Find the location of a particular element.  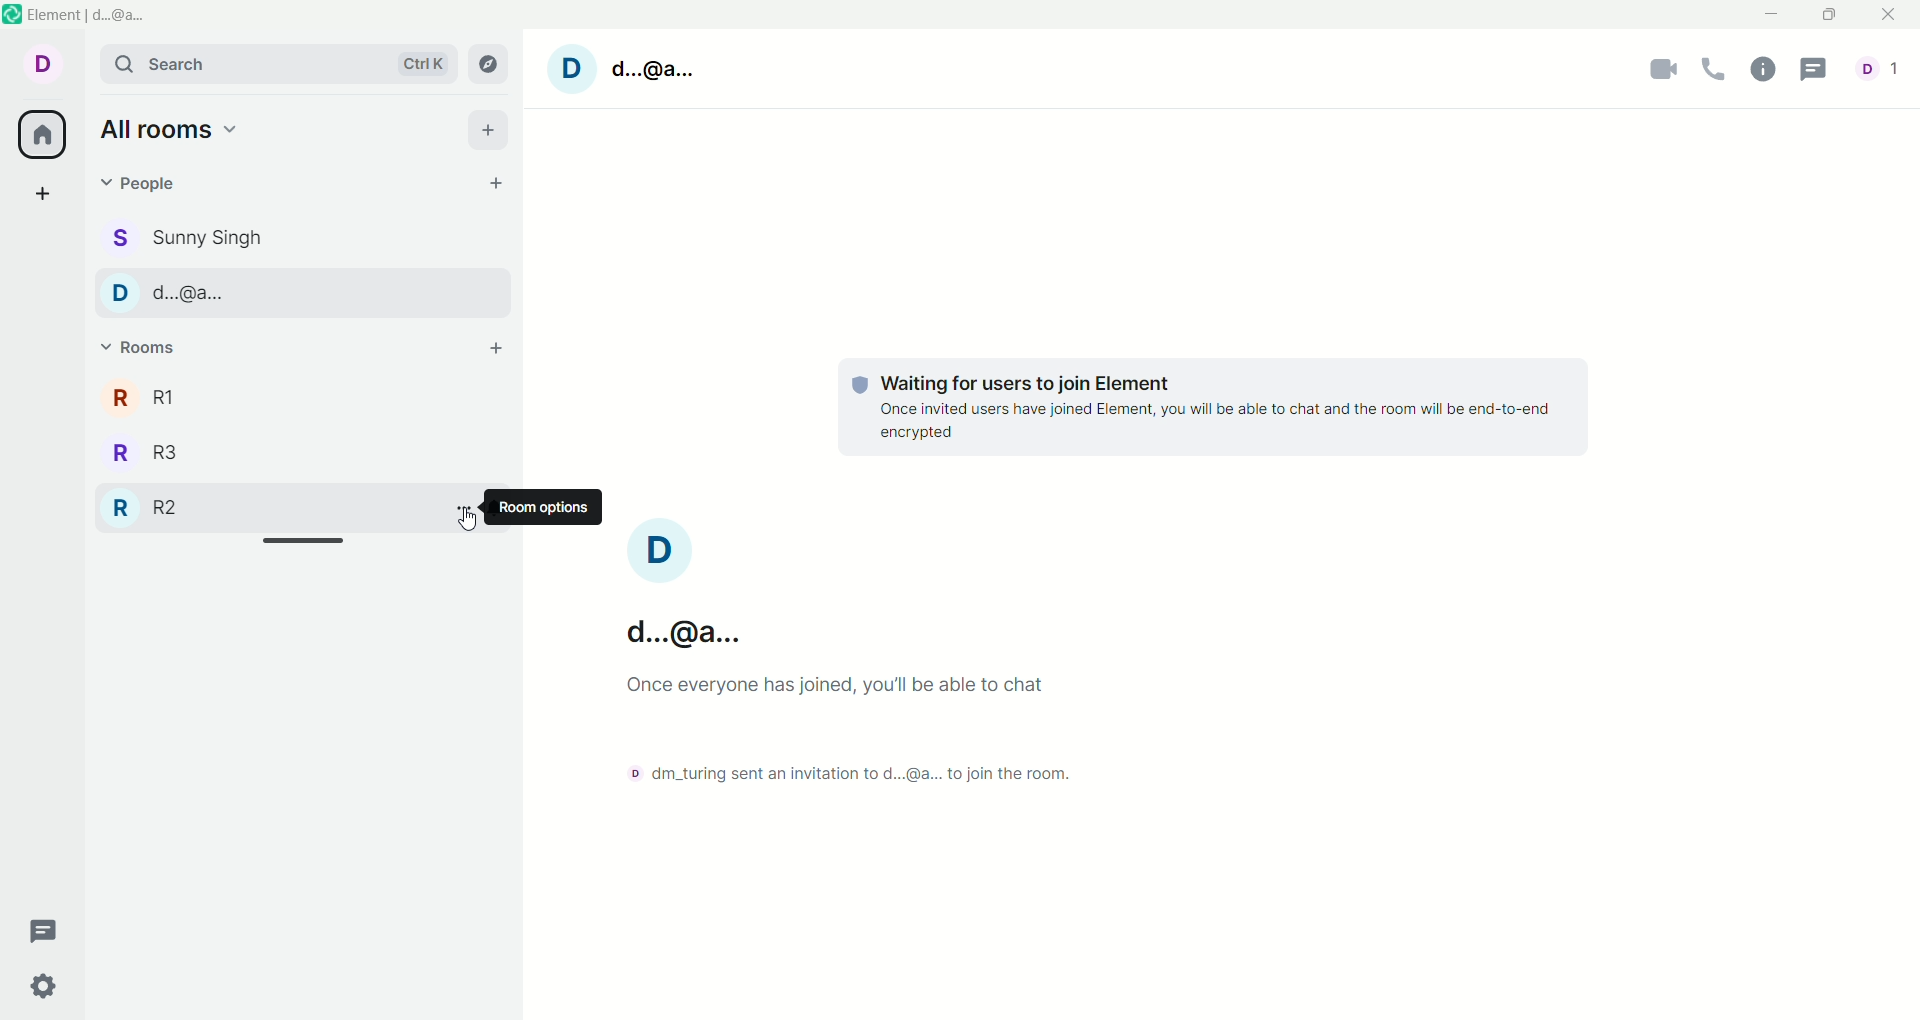

element is located at coordinates (80, 15).